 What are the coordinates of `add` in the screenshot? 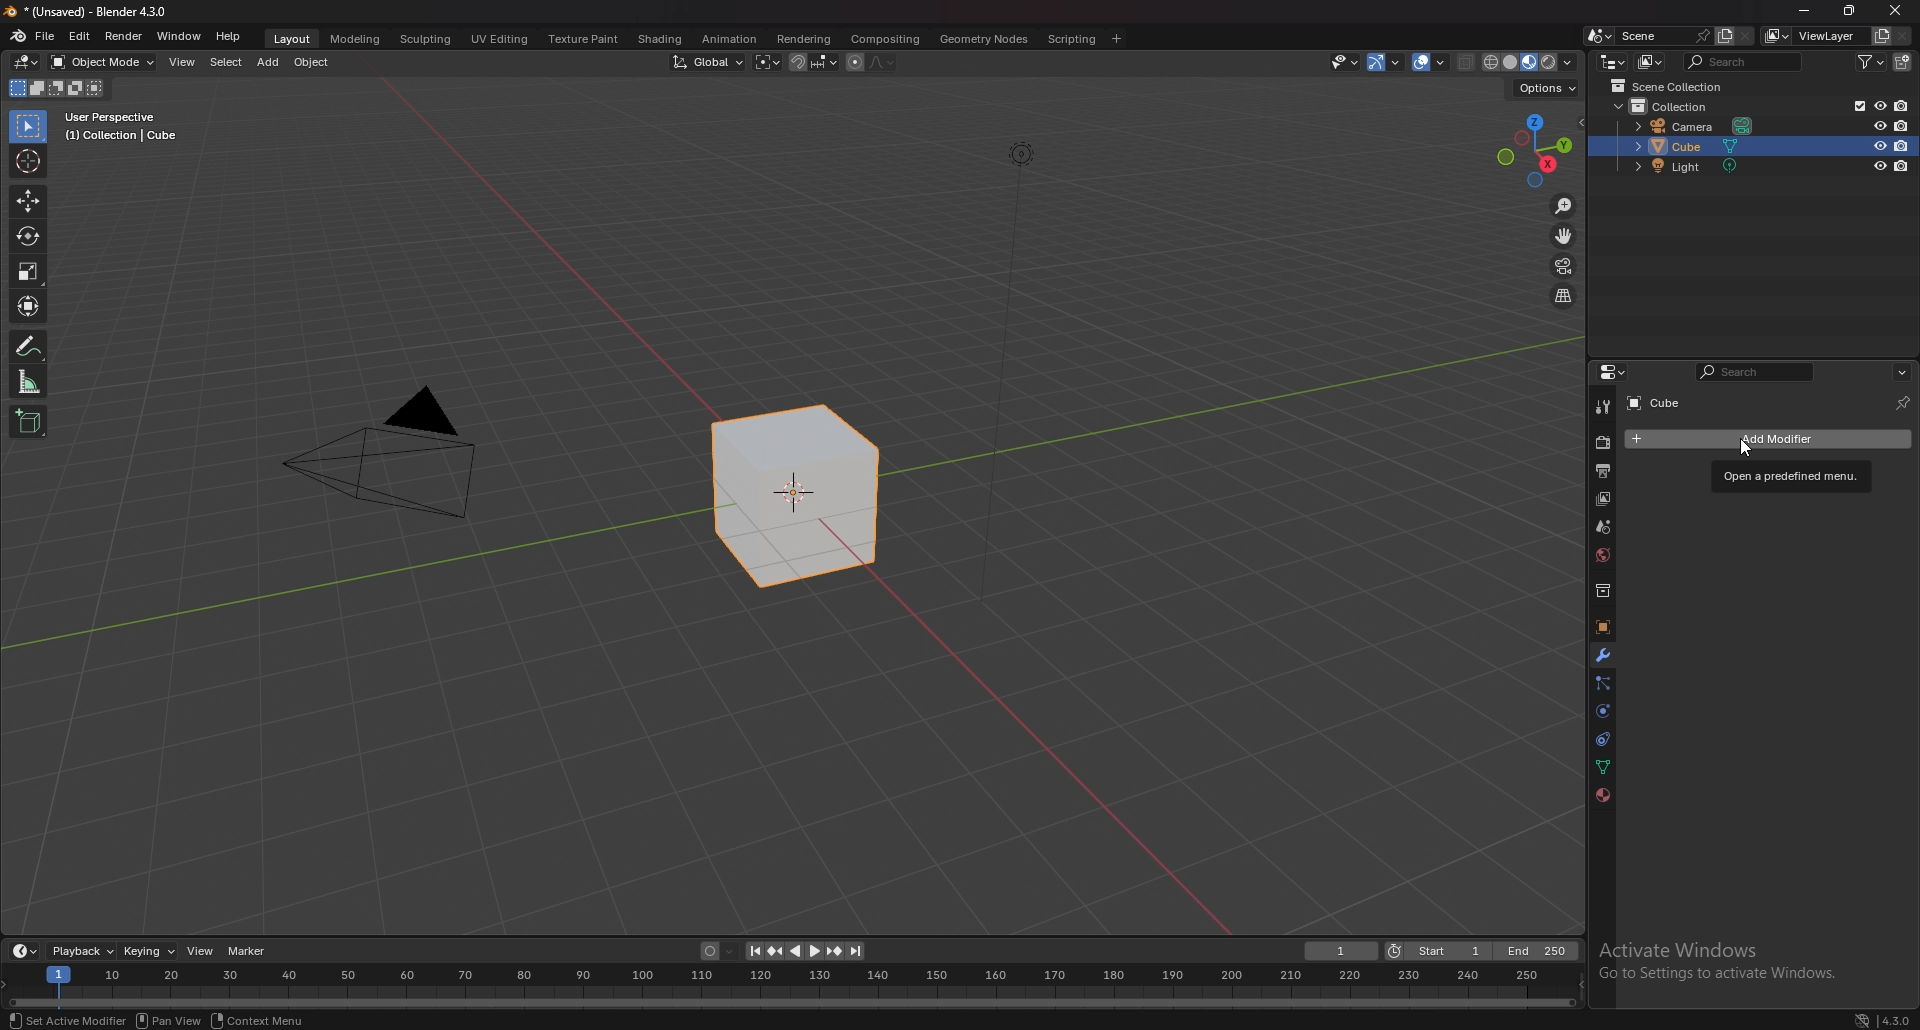 It's located at (269, 62).